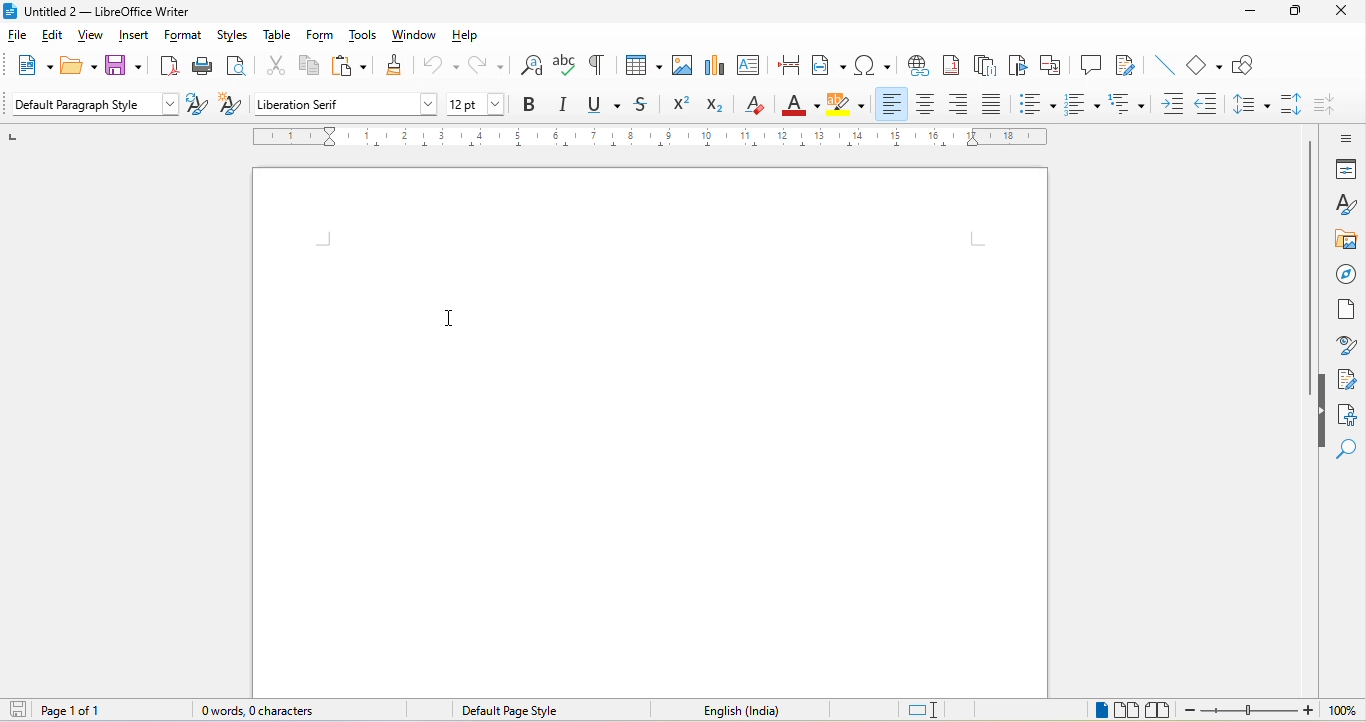  I want to click on 0 words, 0 characters, so click(268, 710).